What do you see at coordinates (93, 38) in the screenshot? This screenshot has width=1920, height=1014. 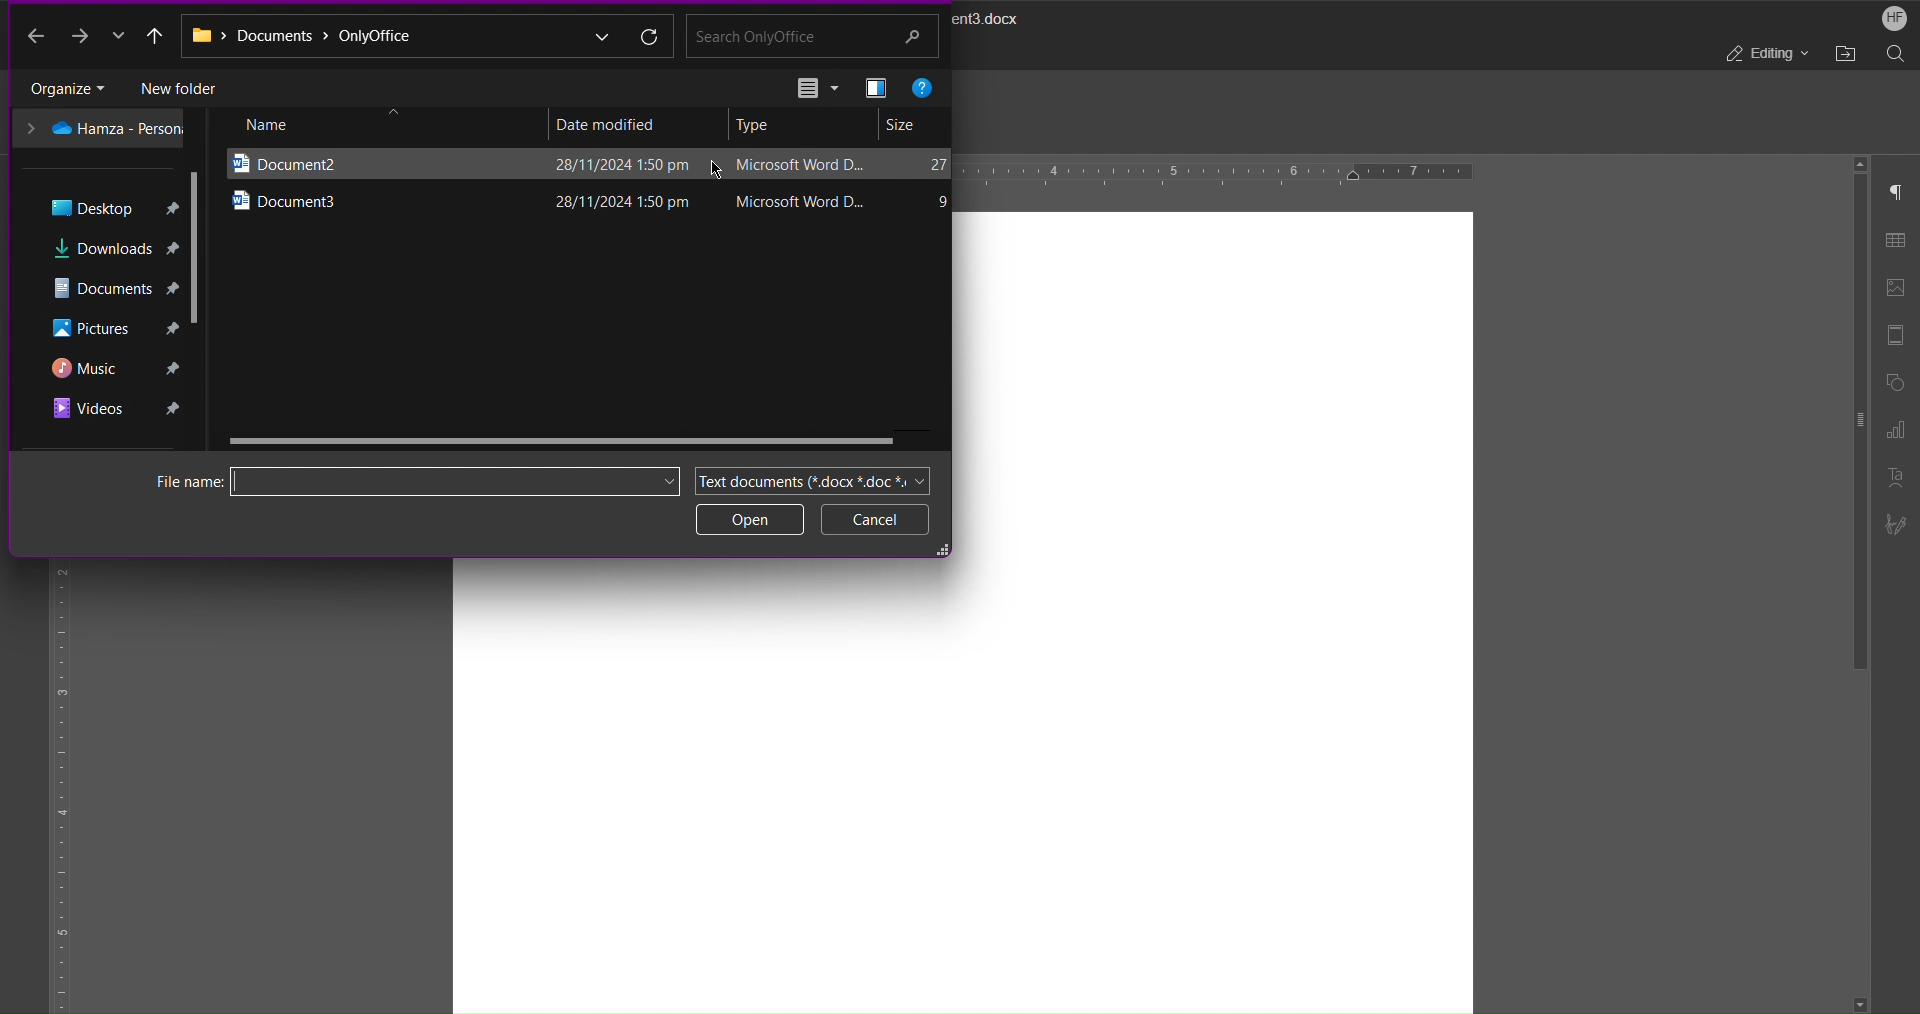 I see `Next` at bounding box center [93, 38].